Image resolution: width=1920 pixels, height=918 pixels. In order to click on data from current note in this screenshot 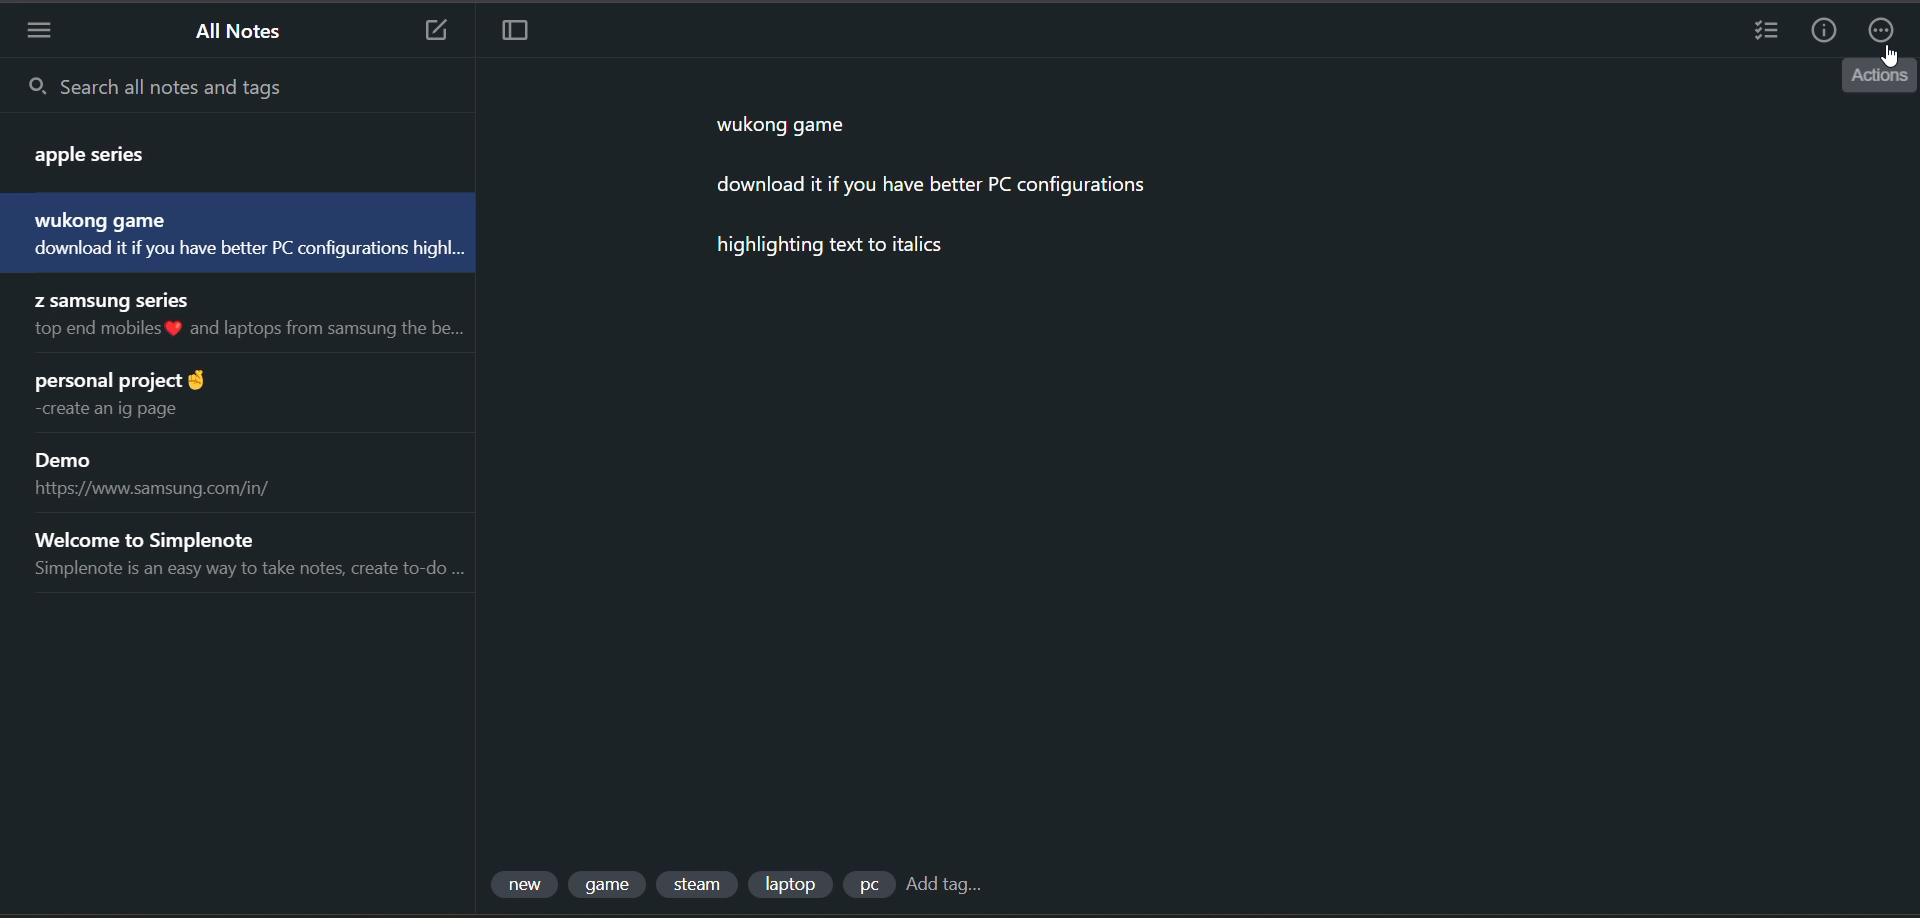, I will do `click(928, 200)`.